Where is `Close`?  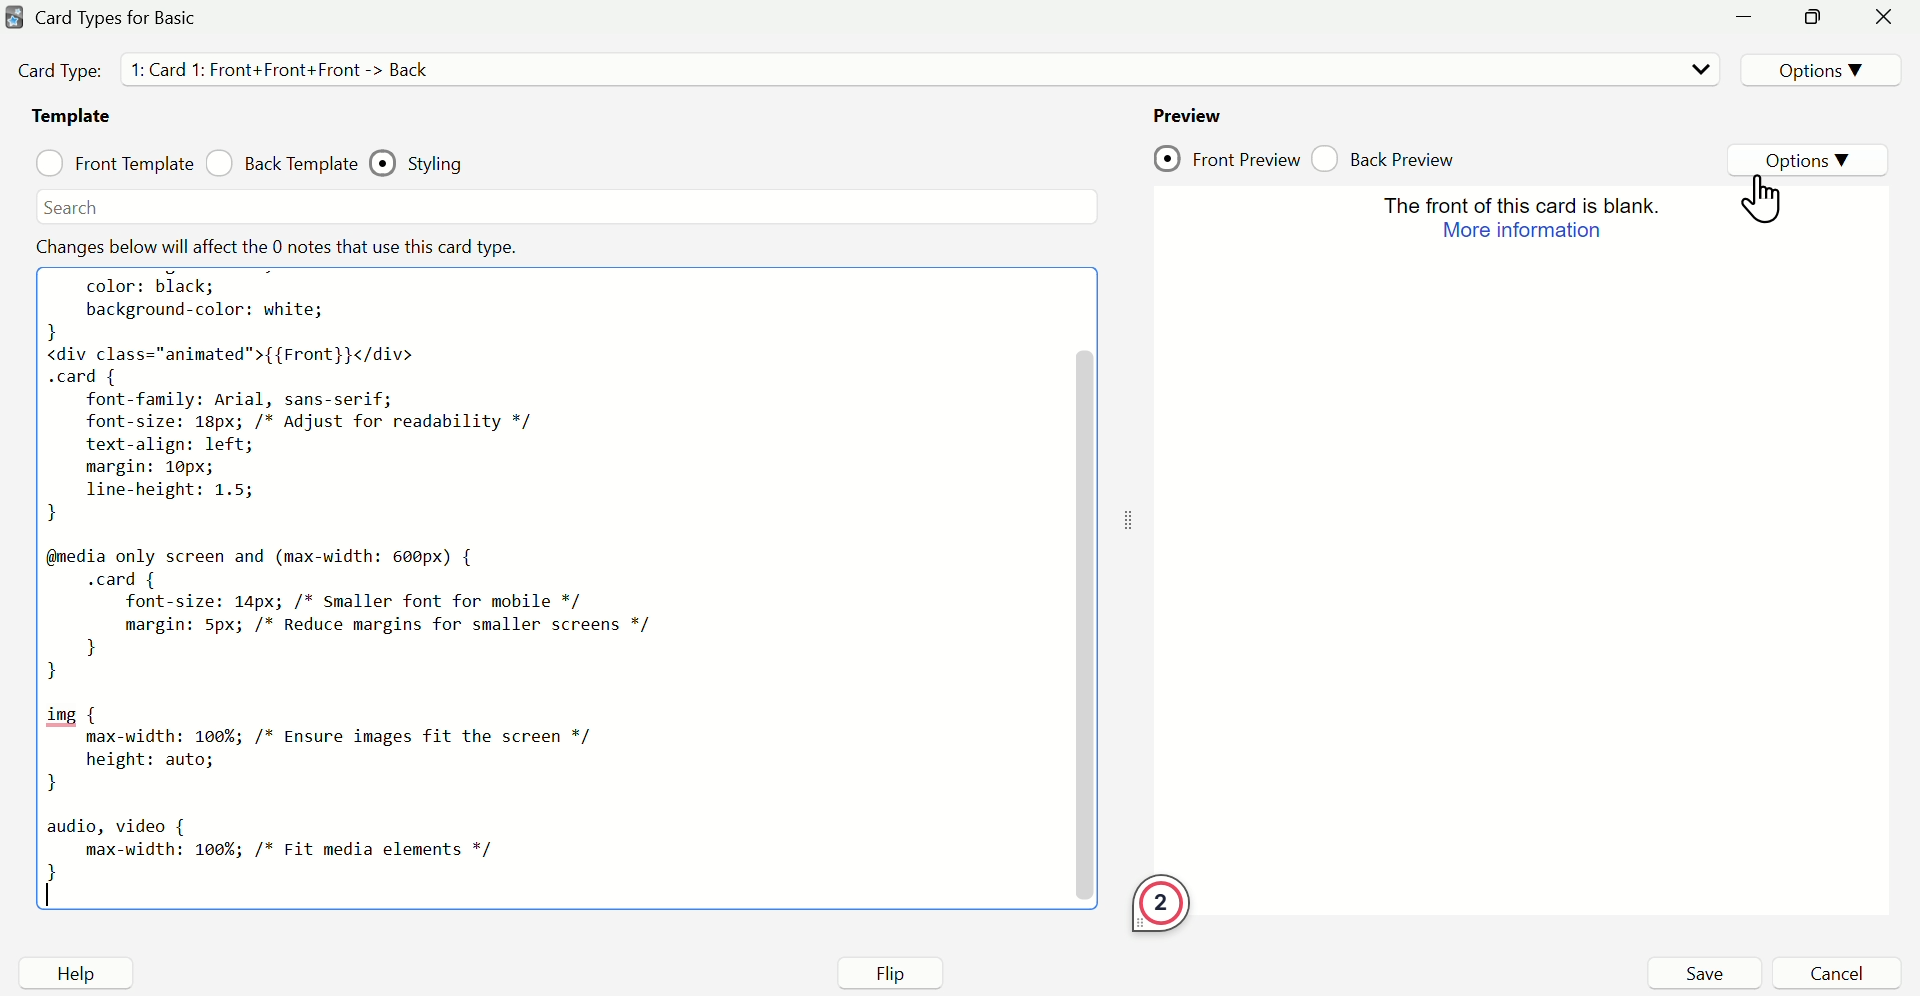 Close is located at coordinates (1884, 21).